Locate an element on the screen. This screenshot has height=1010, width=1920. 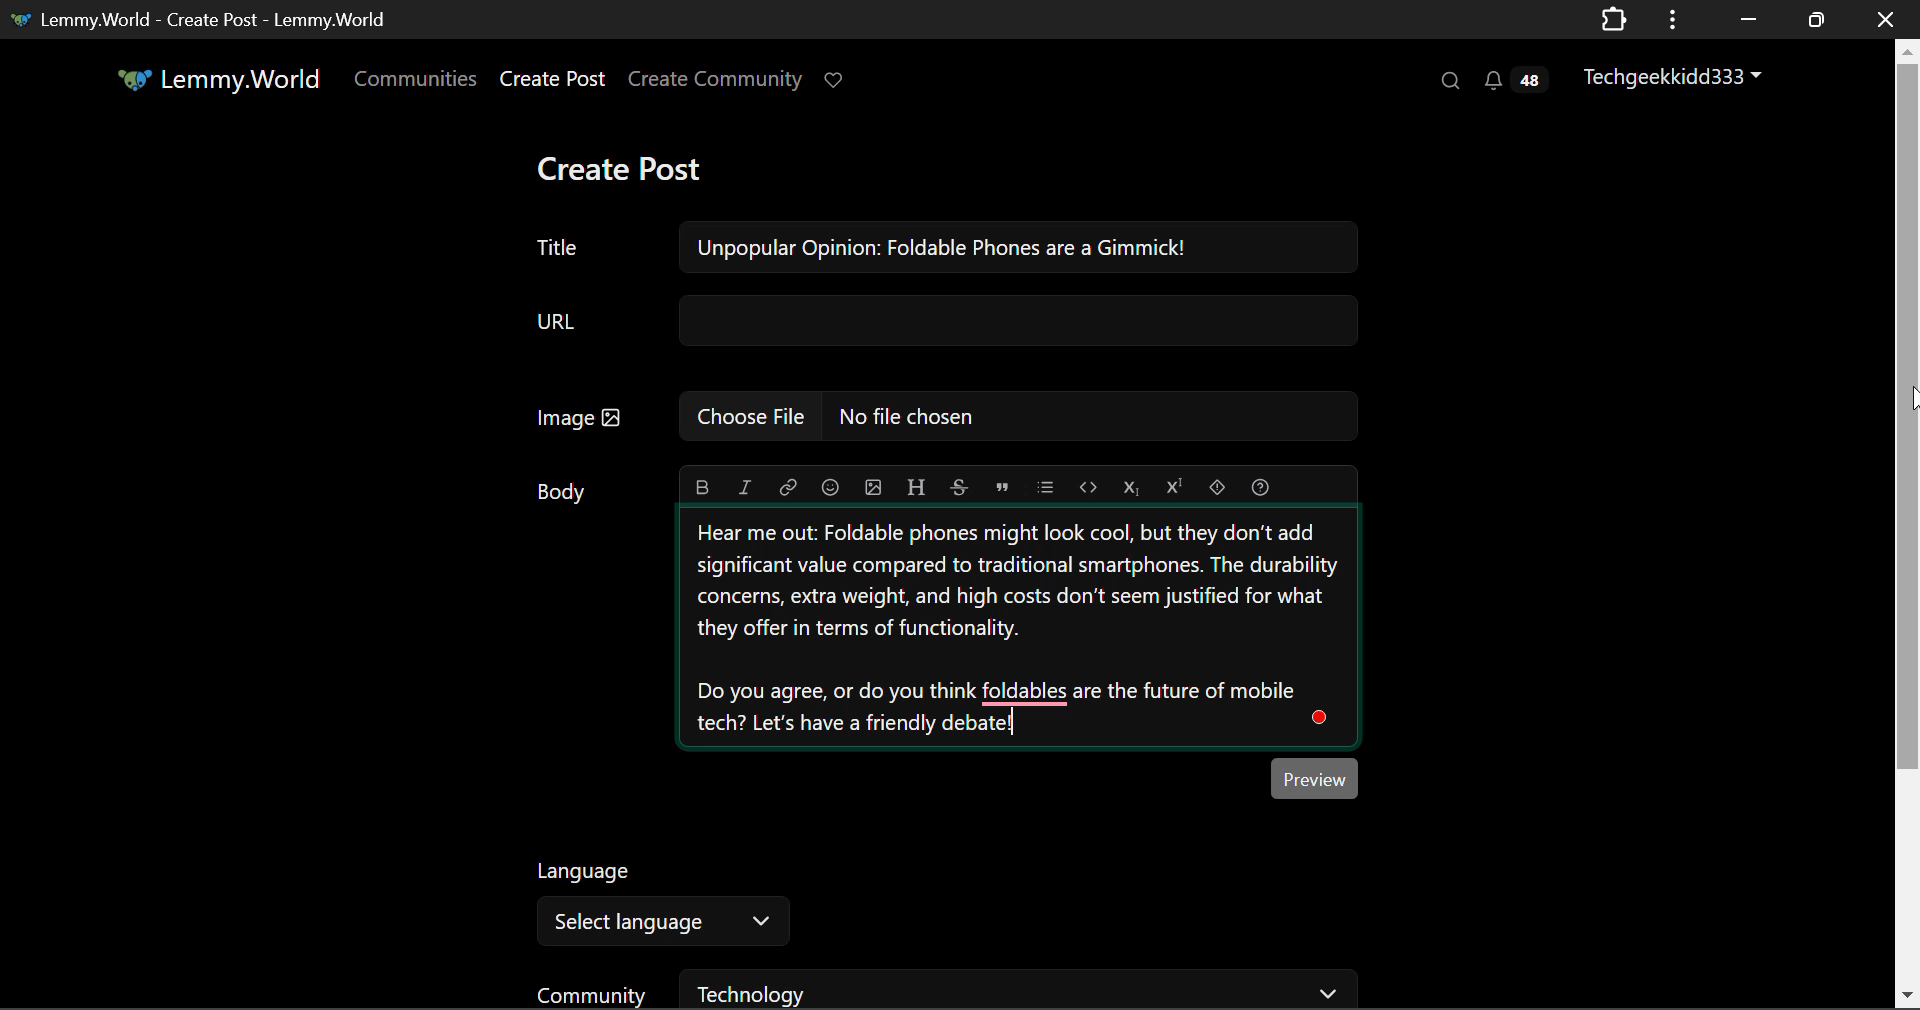
Notifications is located at coordinates (1514, 80).